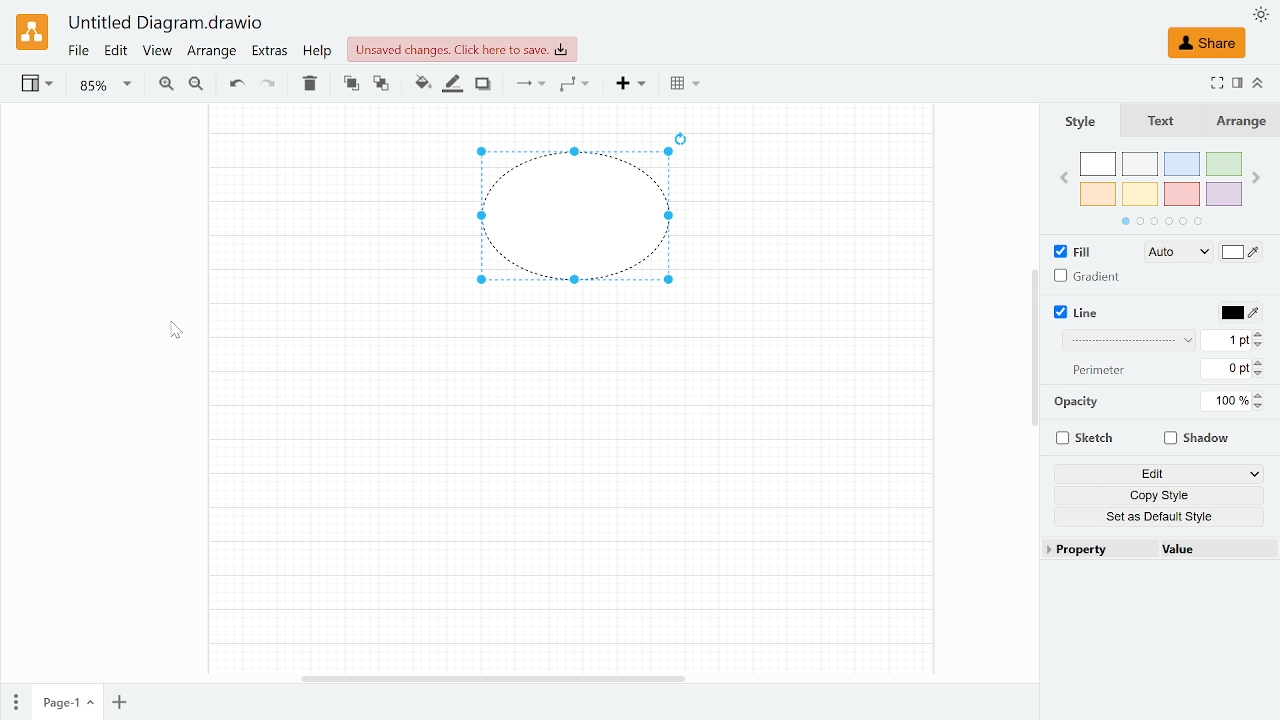  What do you see at coordinates (1227, 369) in the screenshot?
I see `Current permiter` at bounding box center [1227, 369].